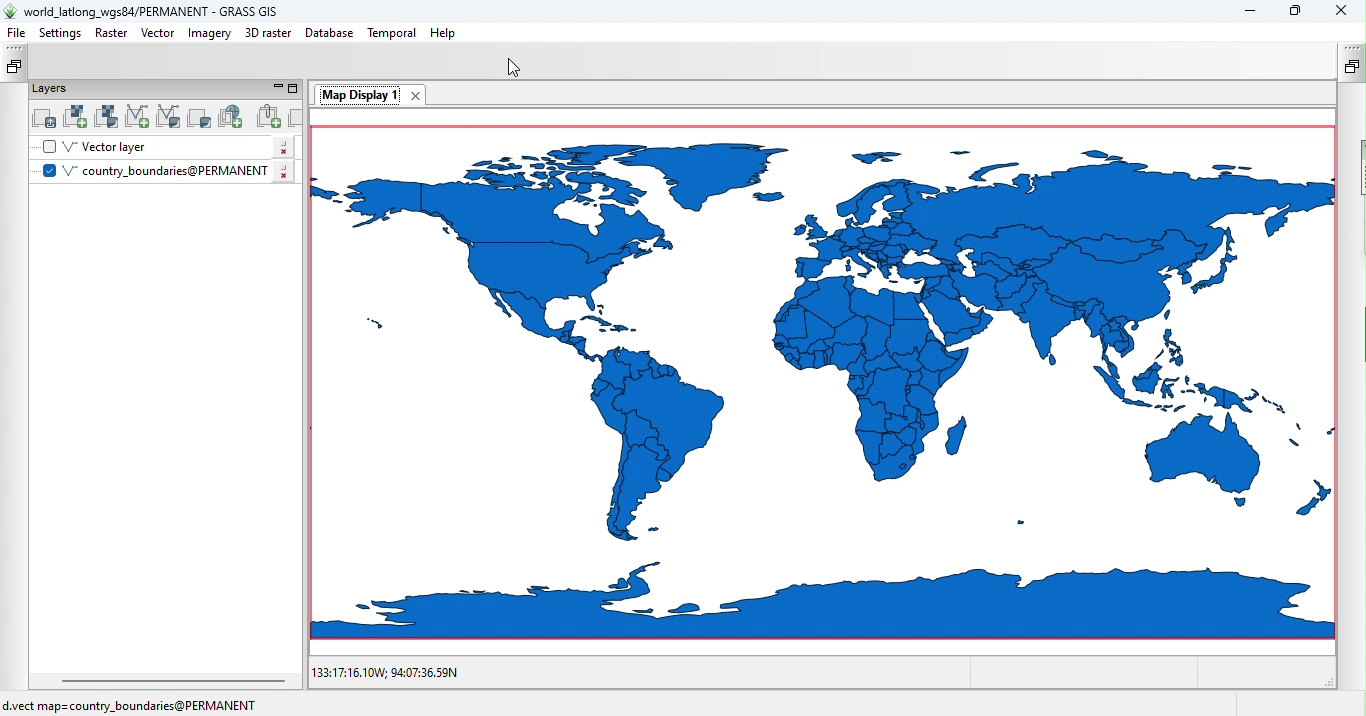  What do you see at coordinates (386, 672) in the screenshot?
I see `133:17:16.10W; 94:07:36.59N` at bounding box center [386, 672].